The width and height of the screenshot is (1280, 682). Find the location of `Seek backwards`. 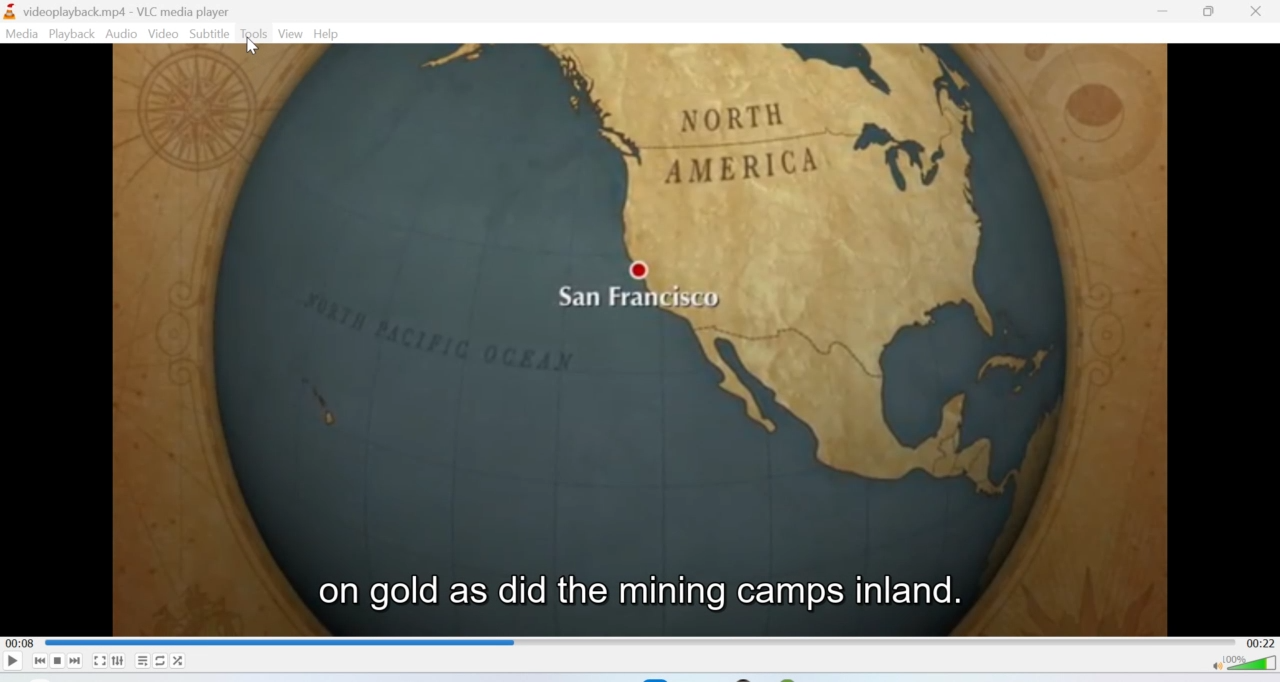

Seek backwards is located at coordinates (40, 660).